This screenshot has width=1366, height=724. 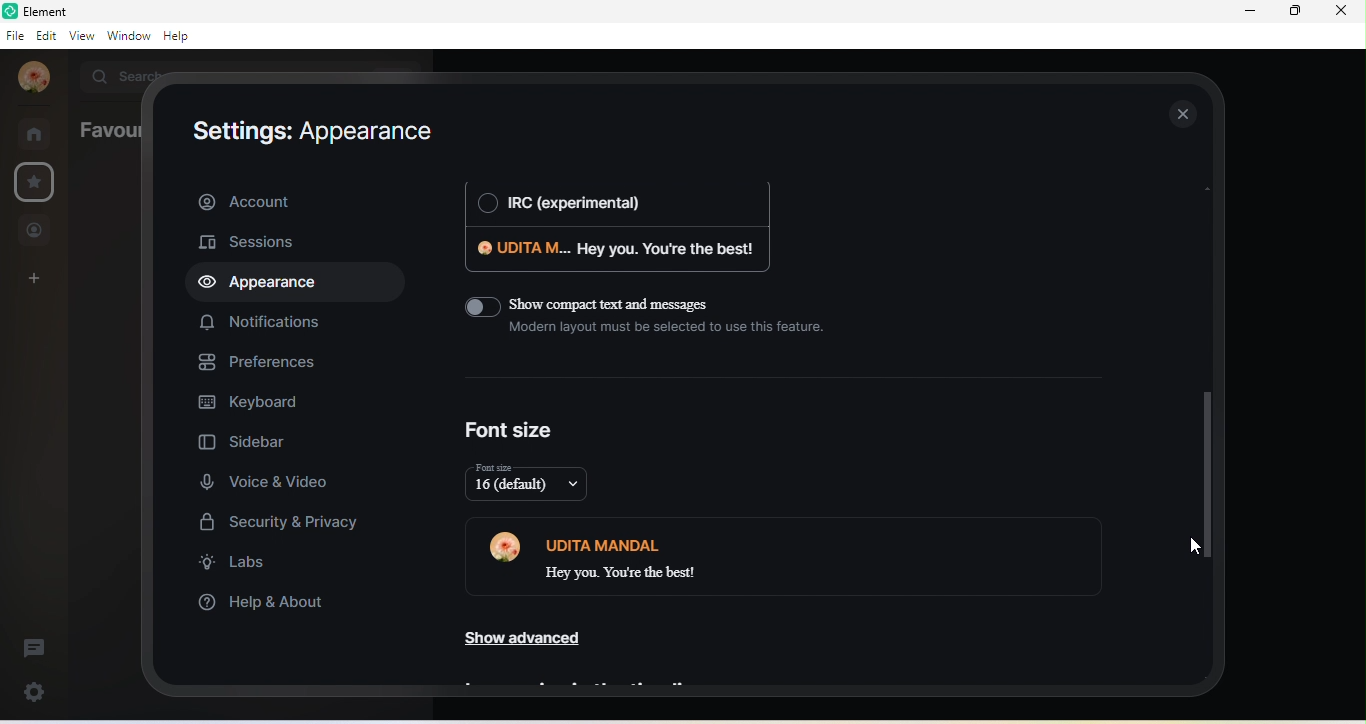 I want to click on thread, so click(x=32, y=645).